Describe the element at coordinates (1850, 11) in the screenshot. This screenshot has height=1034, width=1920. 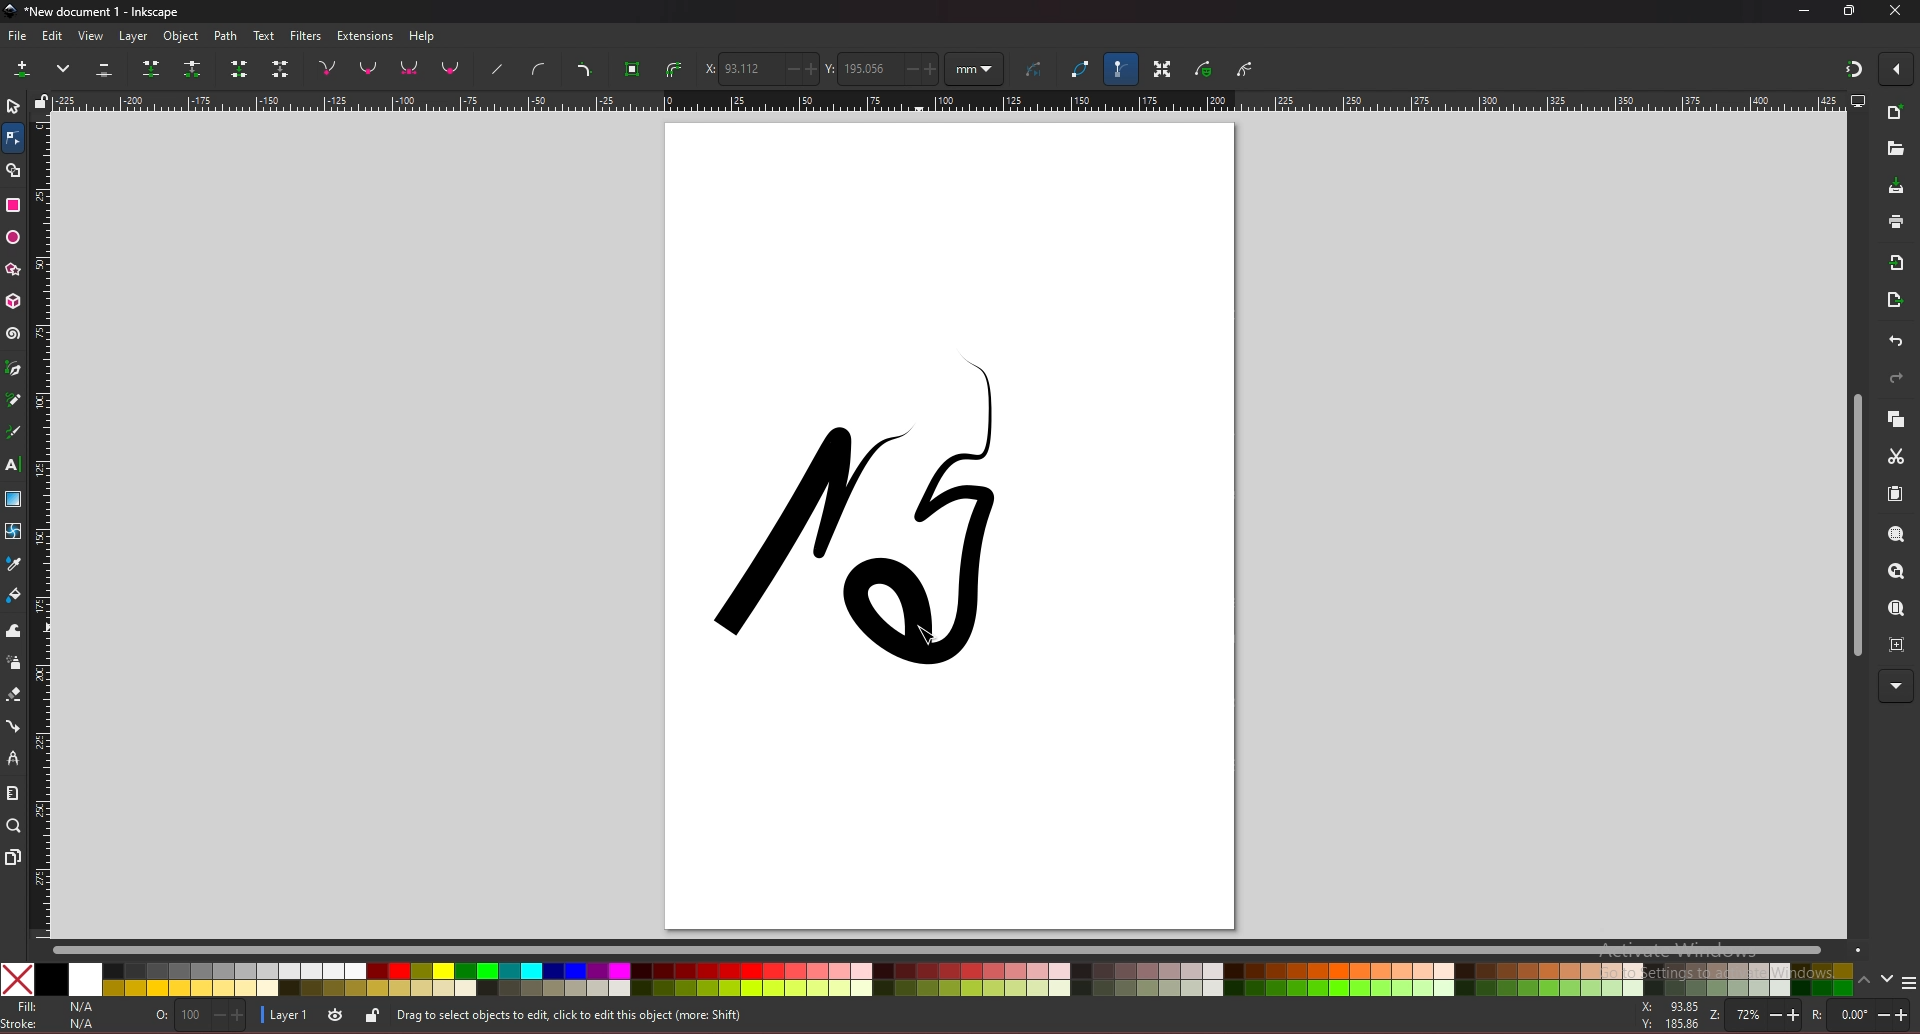
I see `resize` at that location.